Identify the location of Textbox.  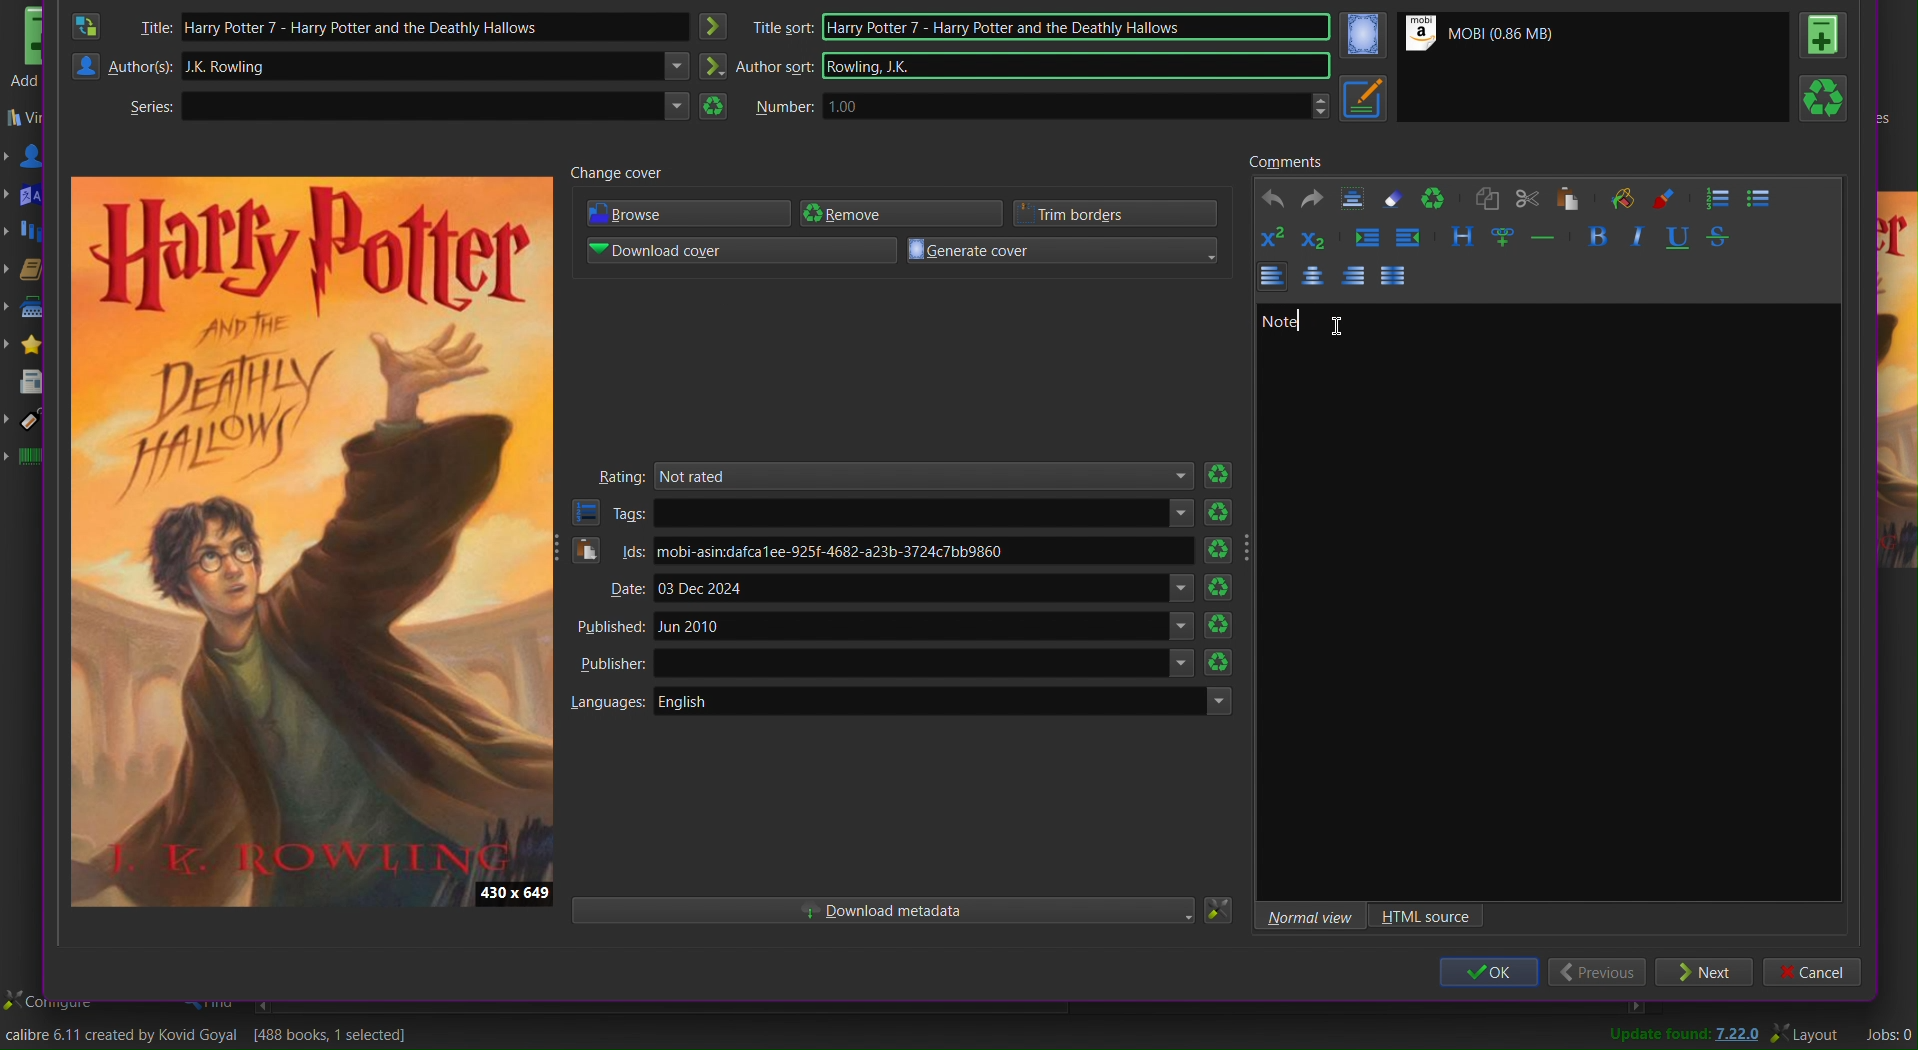
(1352, 197).